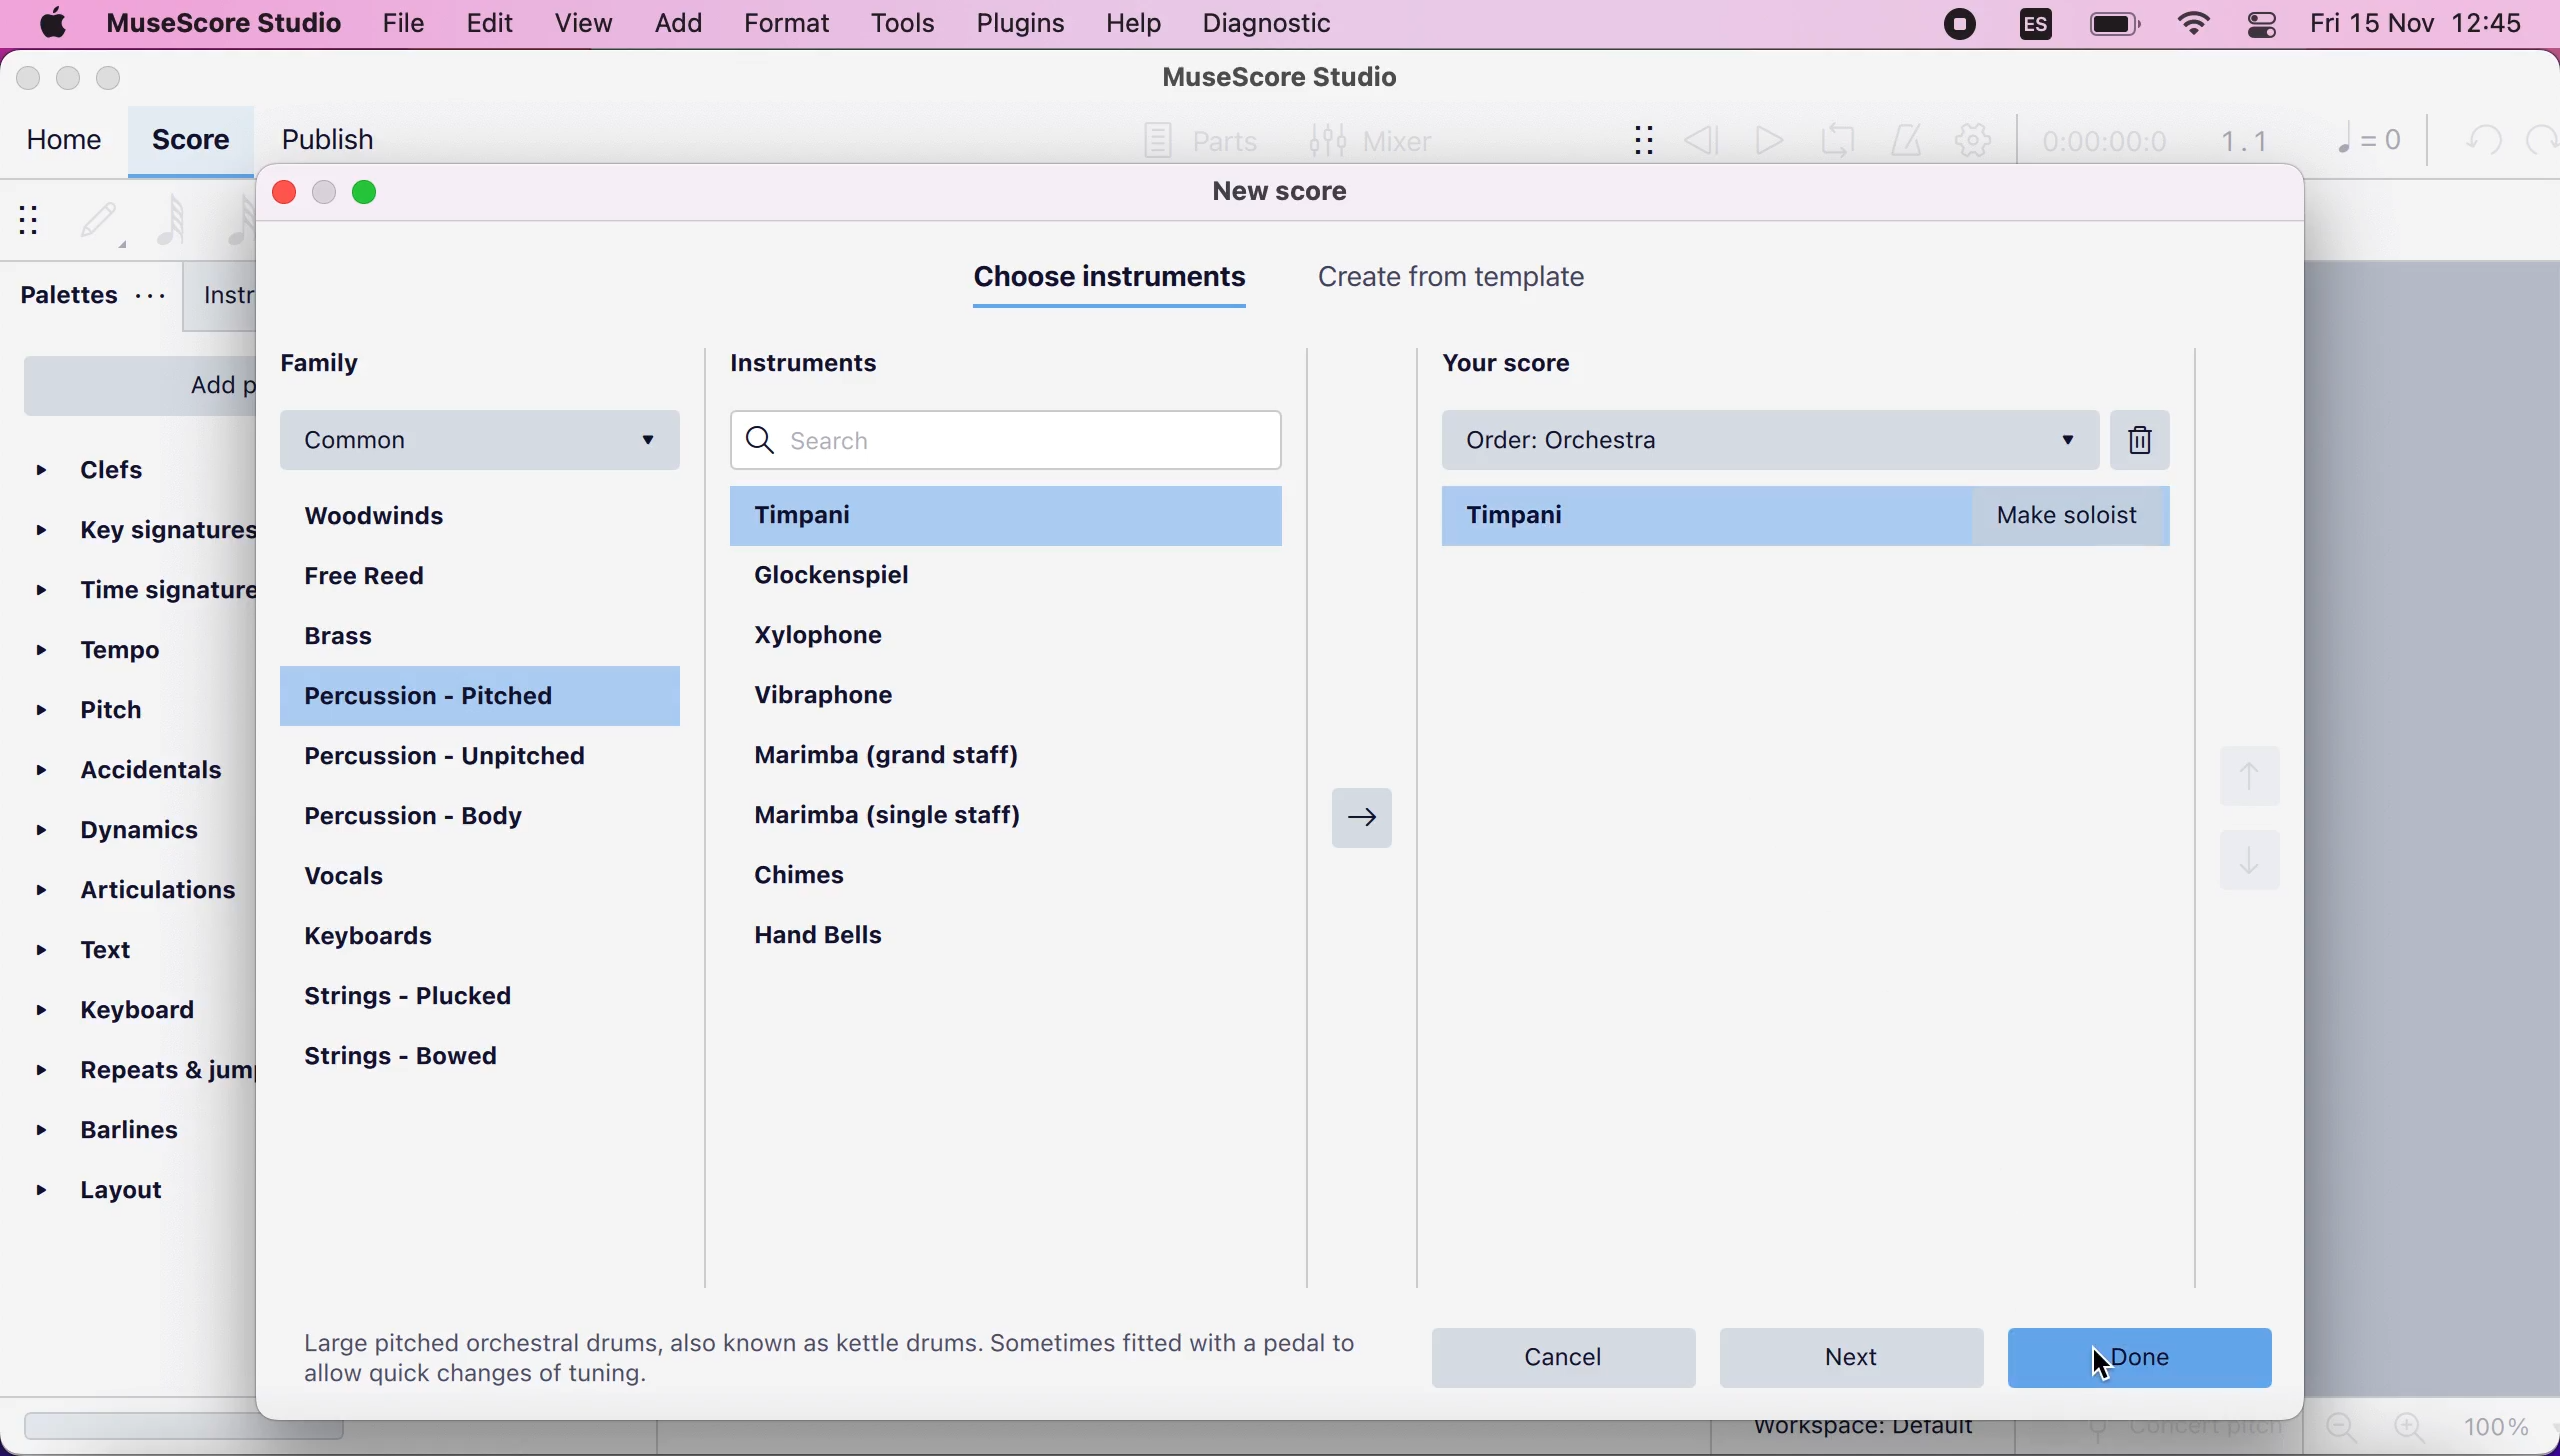 The height and width of the screenshot is (1456, 2560). What do you see at coordinates (130, 463) in the screenshot?
I see `clefs` at bounding box center [130, 463].